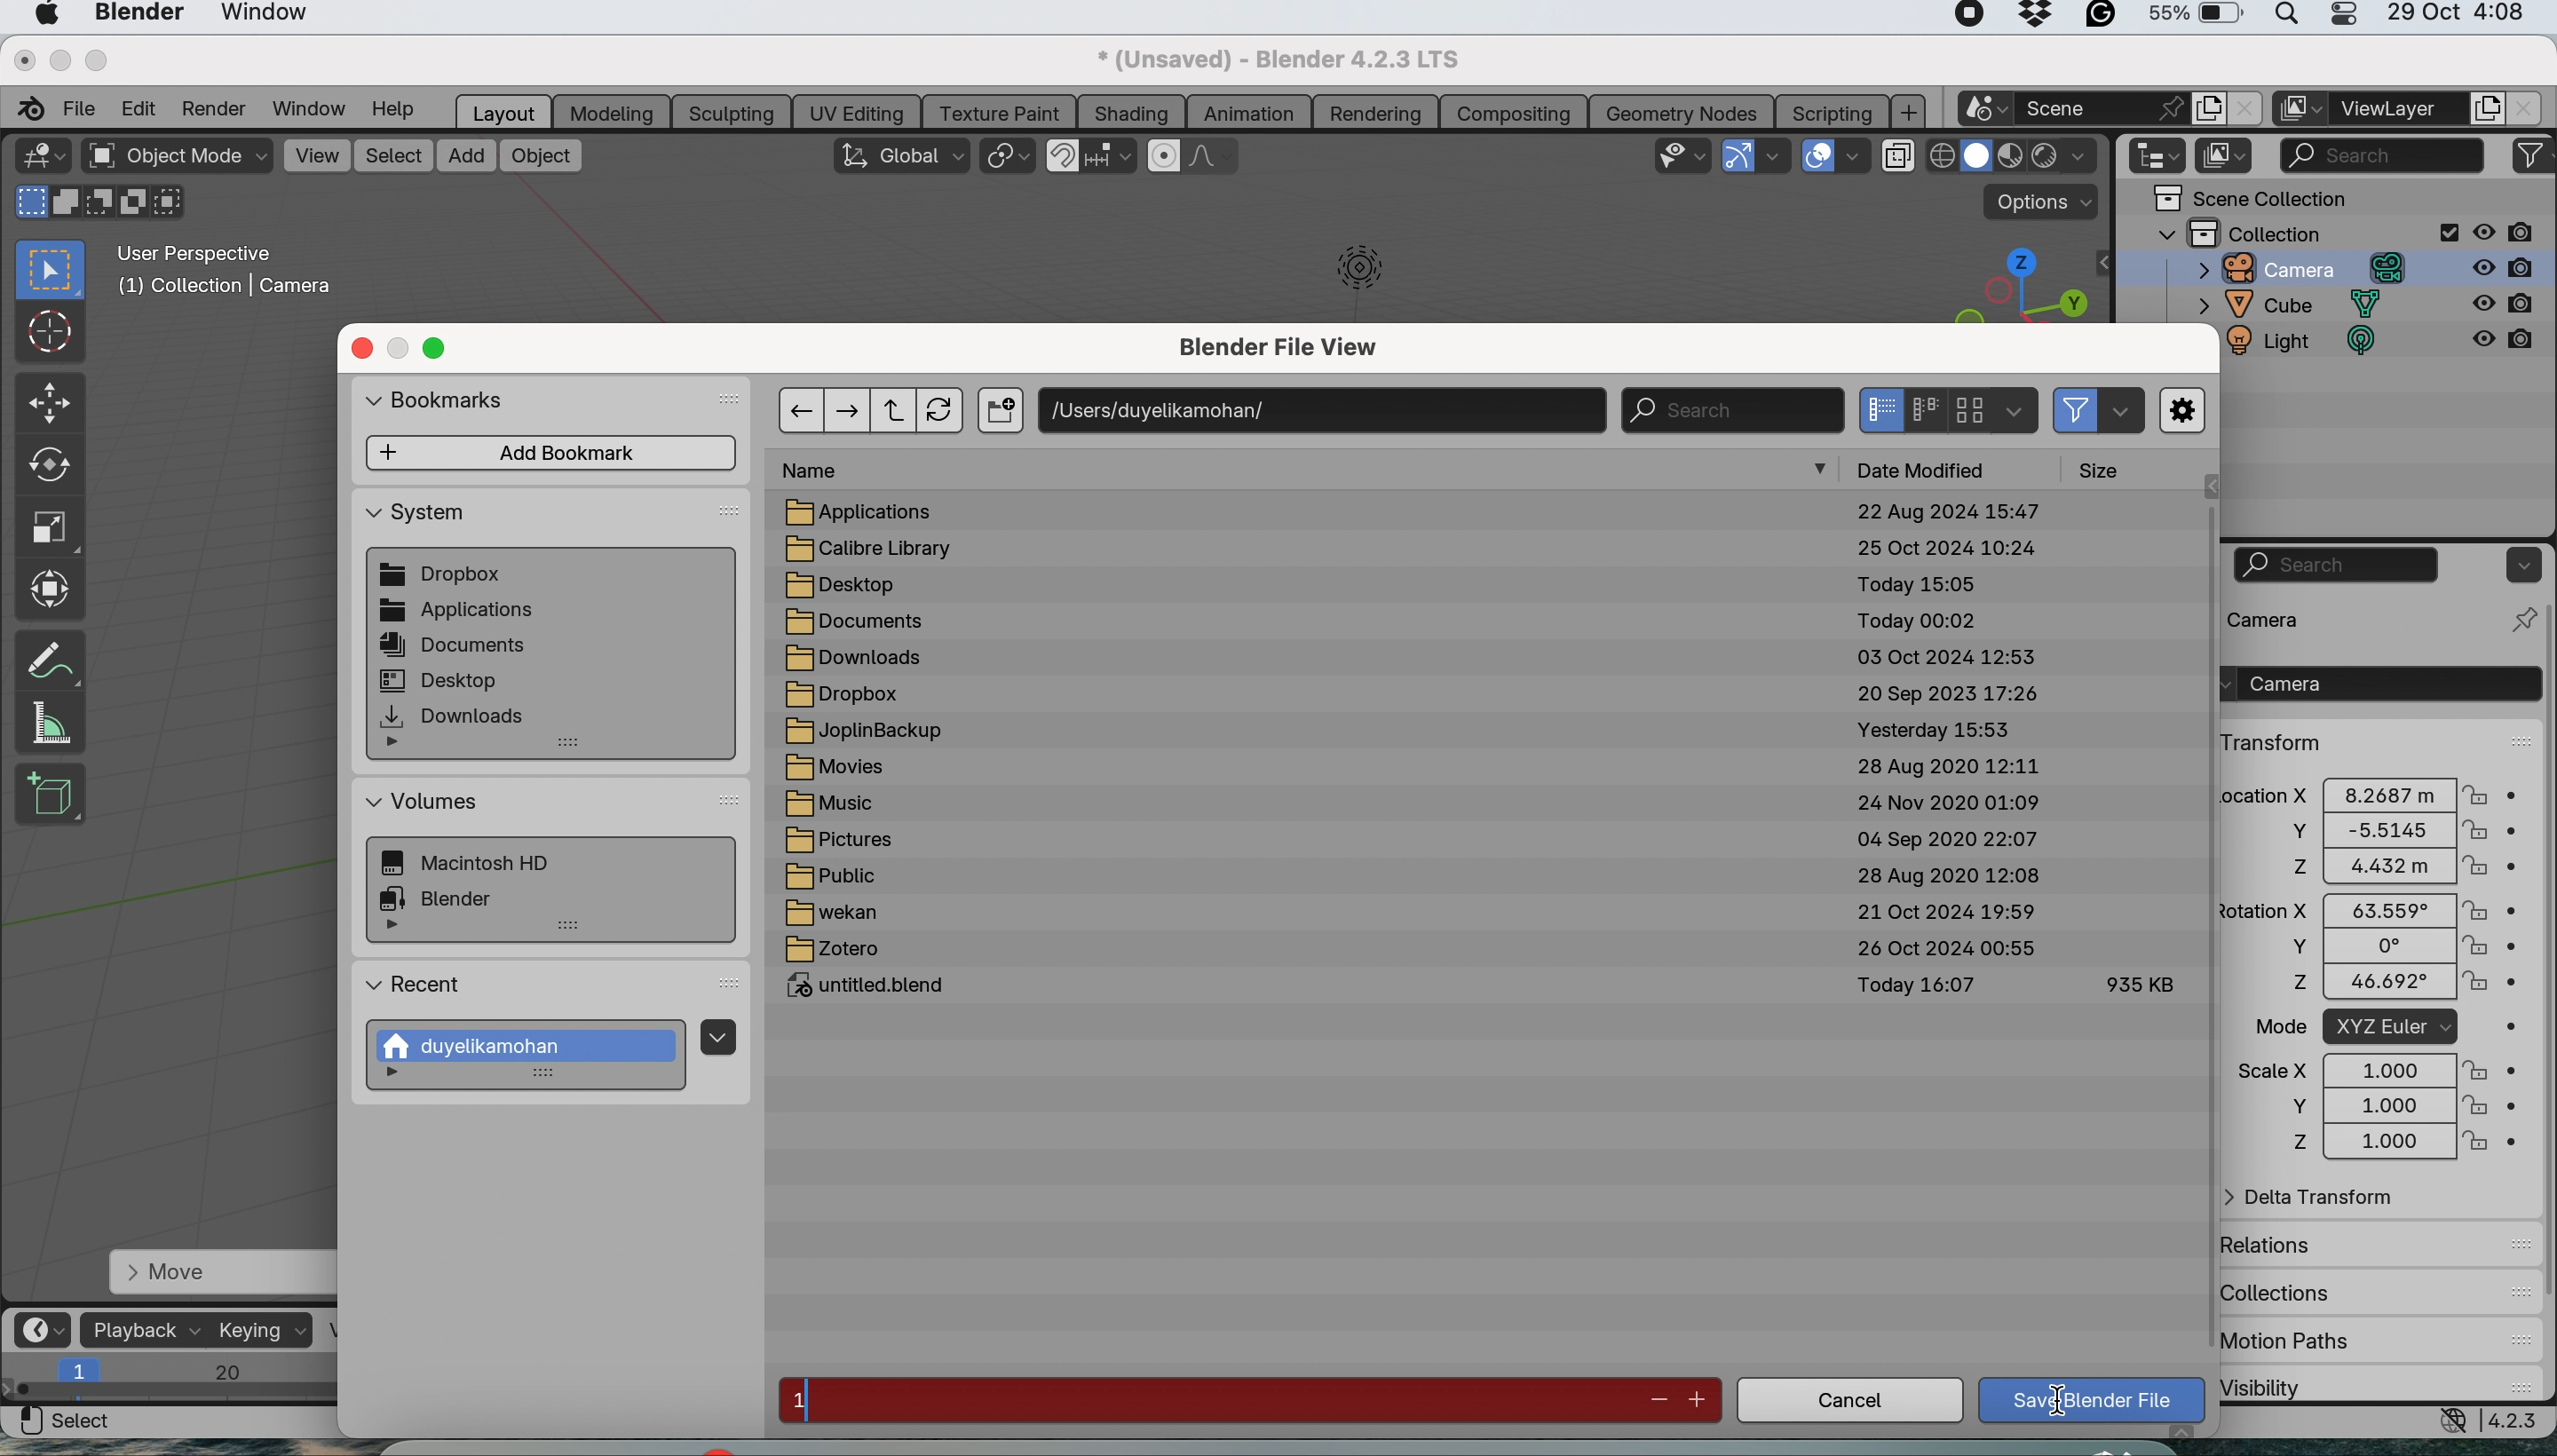 The width and height of the screenshot is (2557, 1456). What do you see at coordinates (2095, 1400) in the screenshot?
I see `save blender file` at bounding box center [2095, 1400].